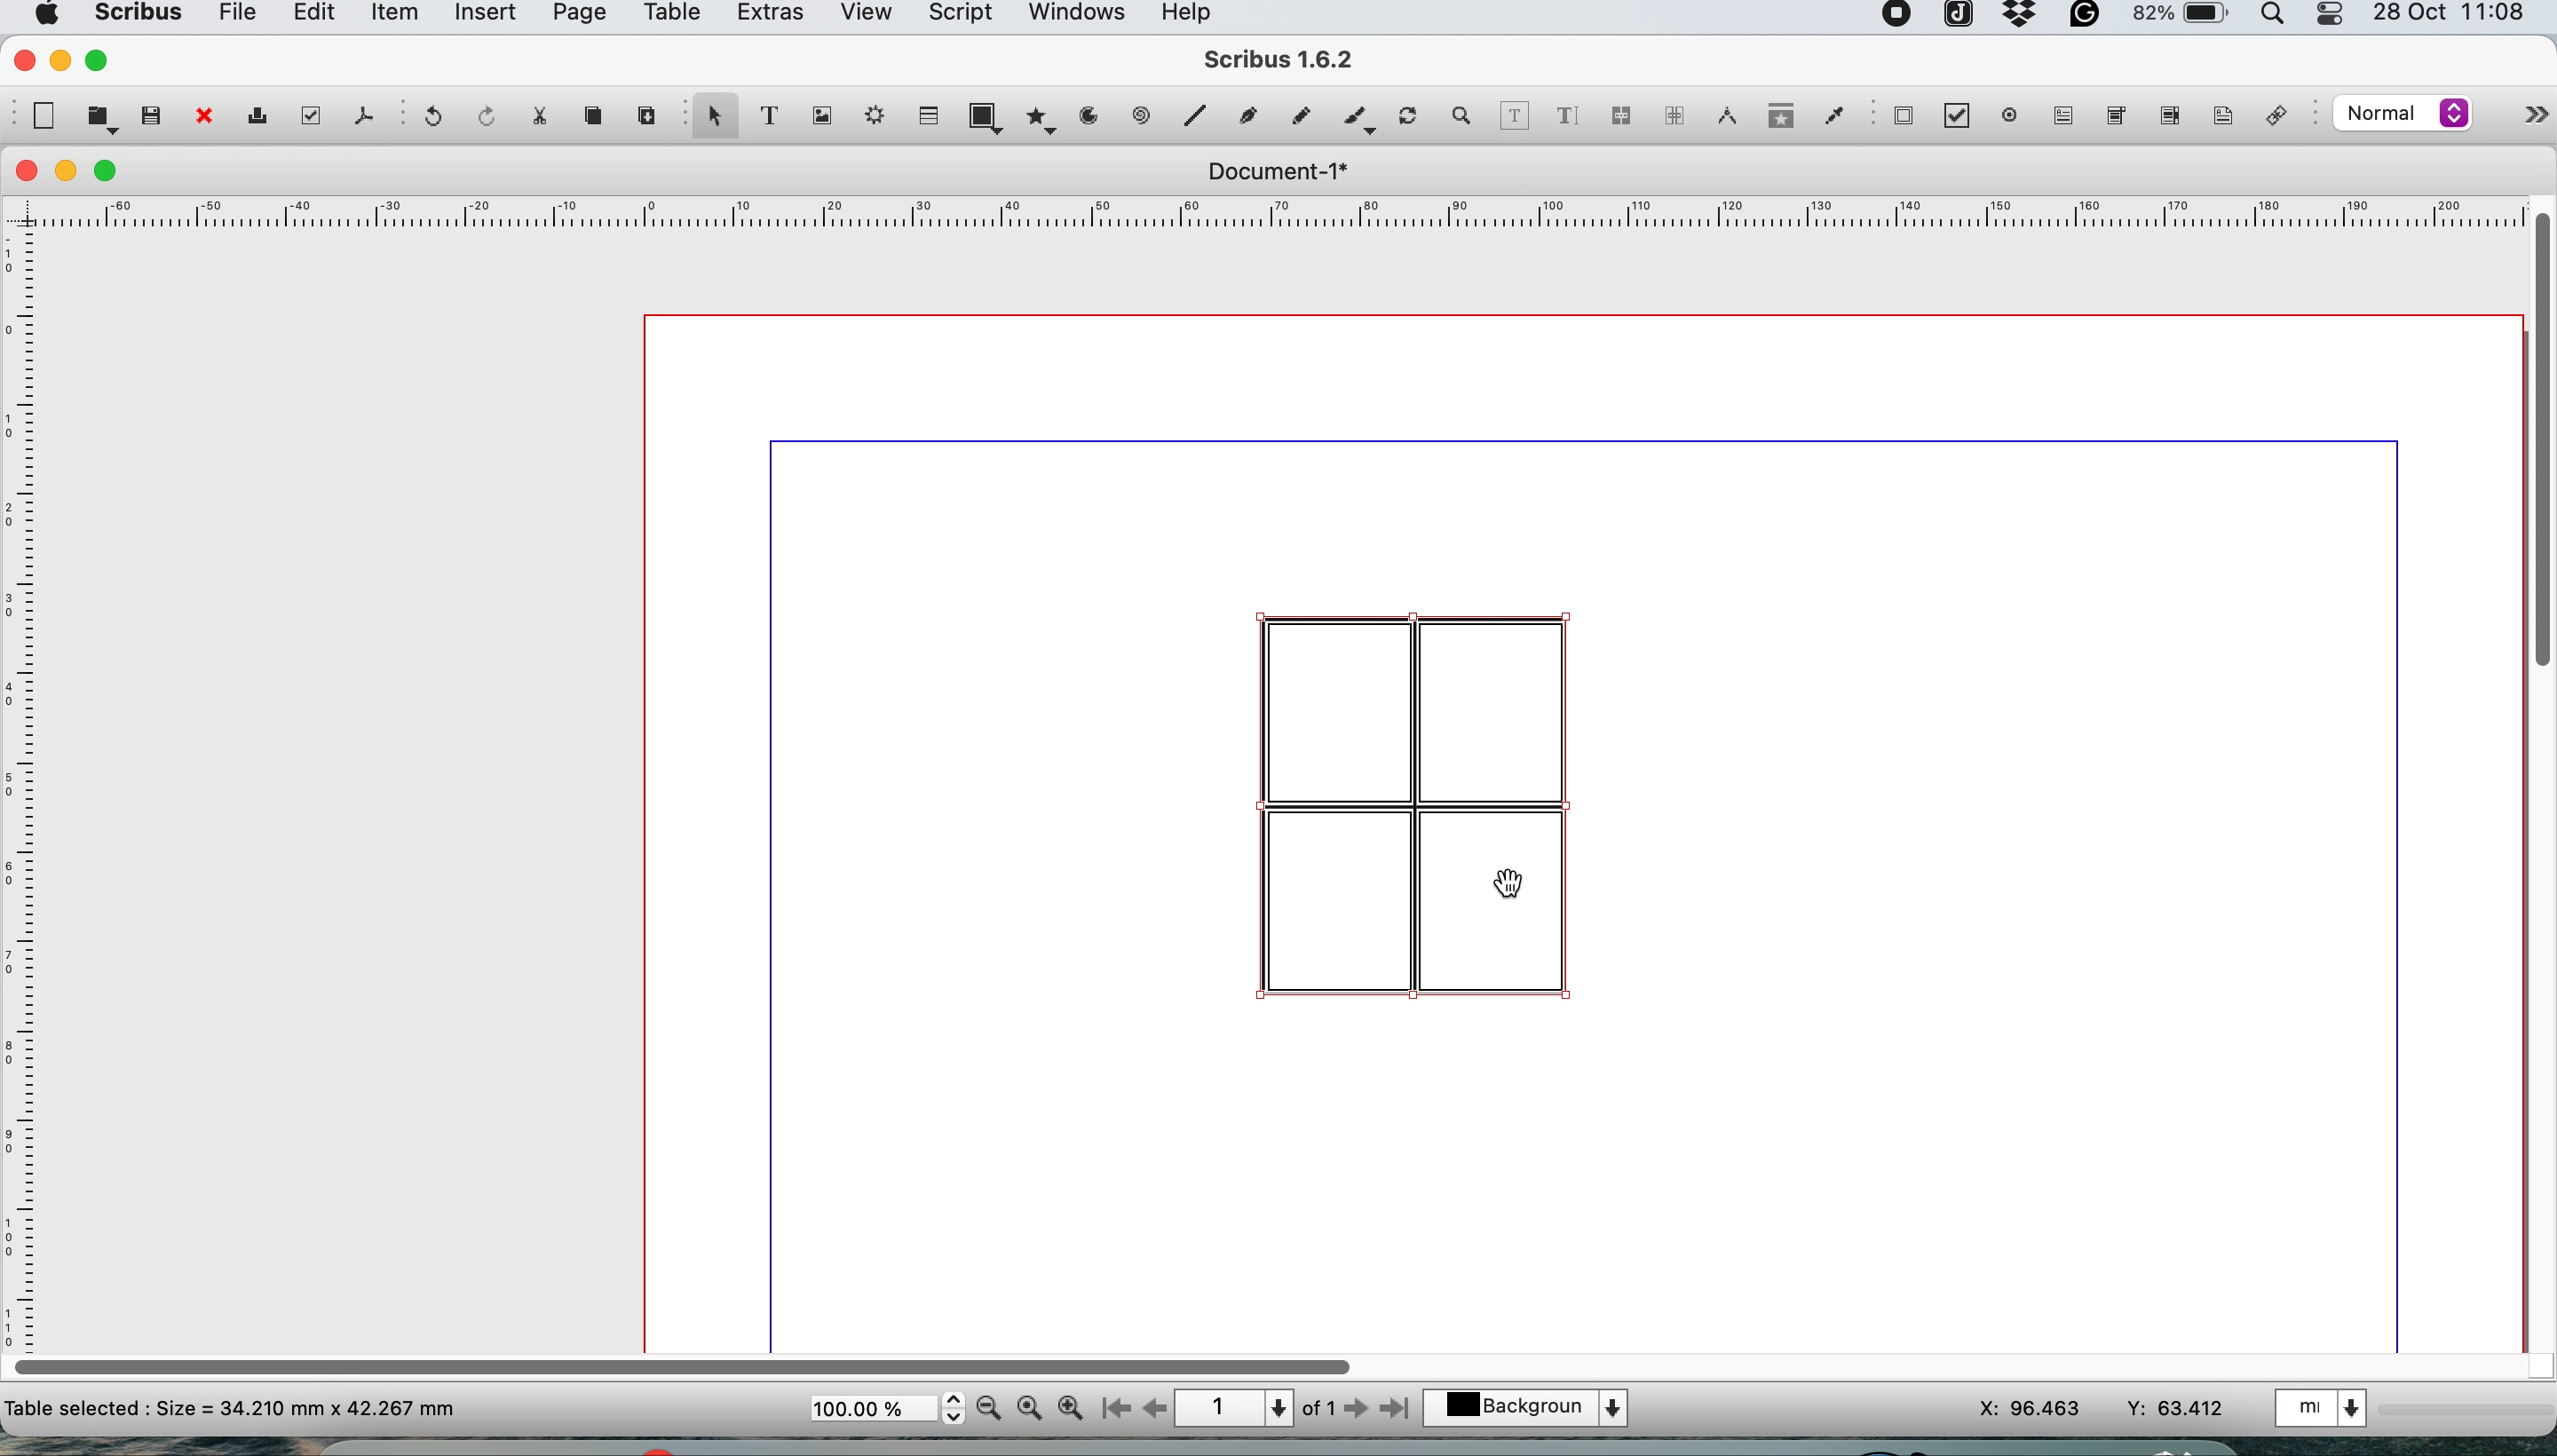 The width and height of the screenshot is (2557, 1456). What do you see at coordinates (41, 116) in the screenshot?
I see `new` at bounding box center [41, 116].